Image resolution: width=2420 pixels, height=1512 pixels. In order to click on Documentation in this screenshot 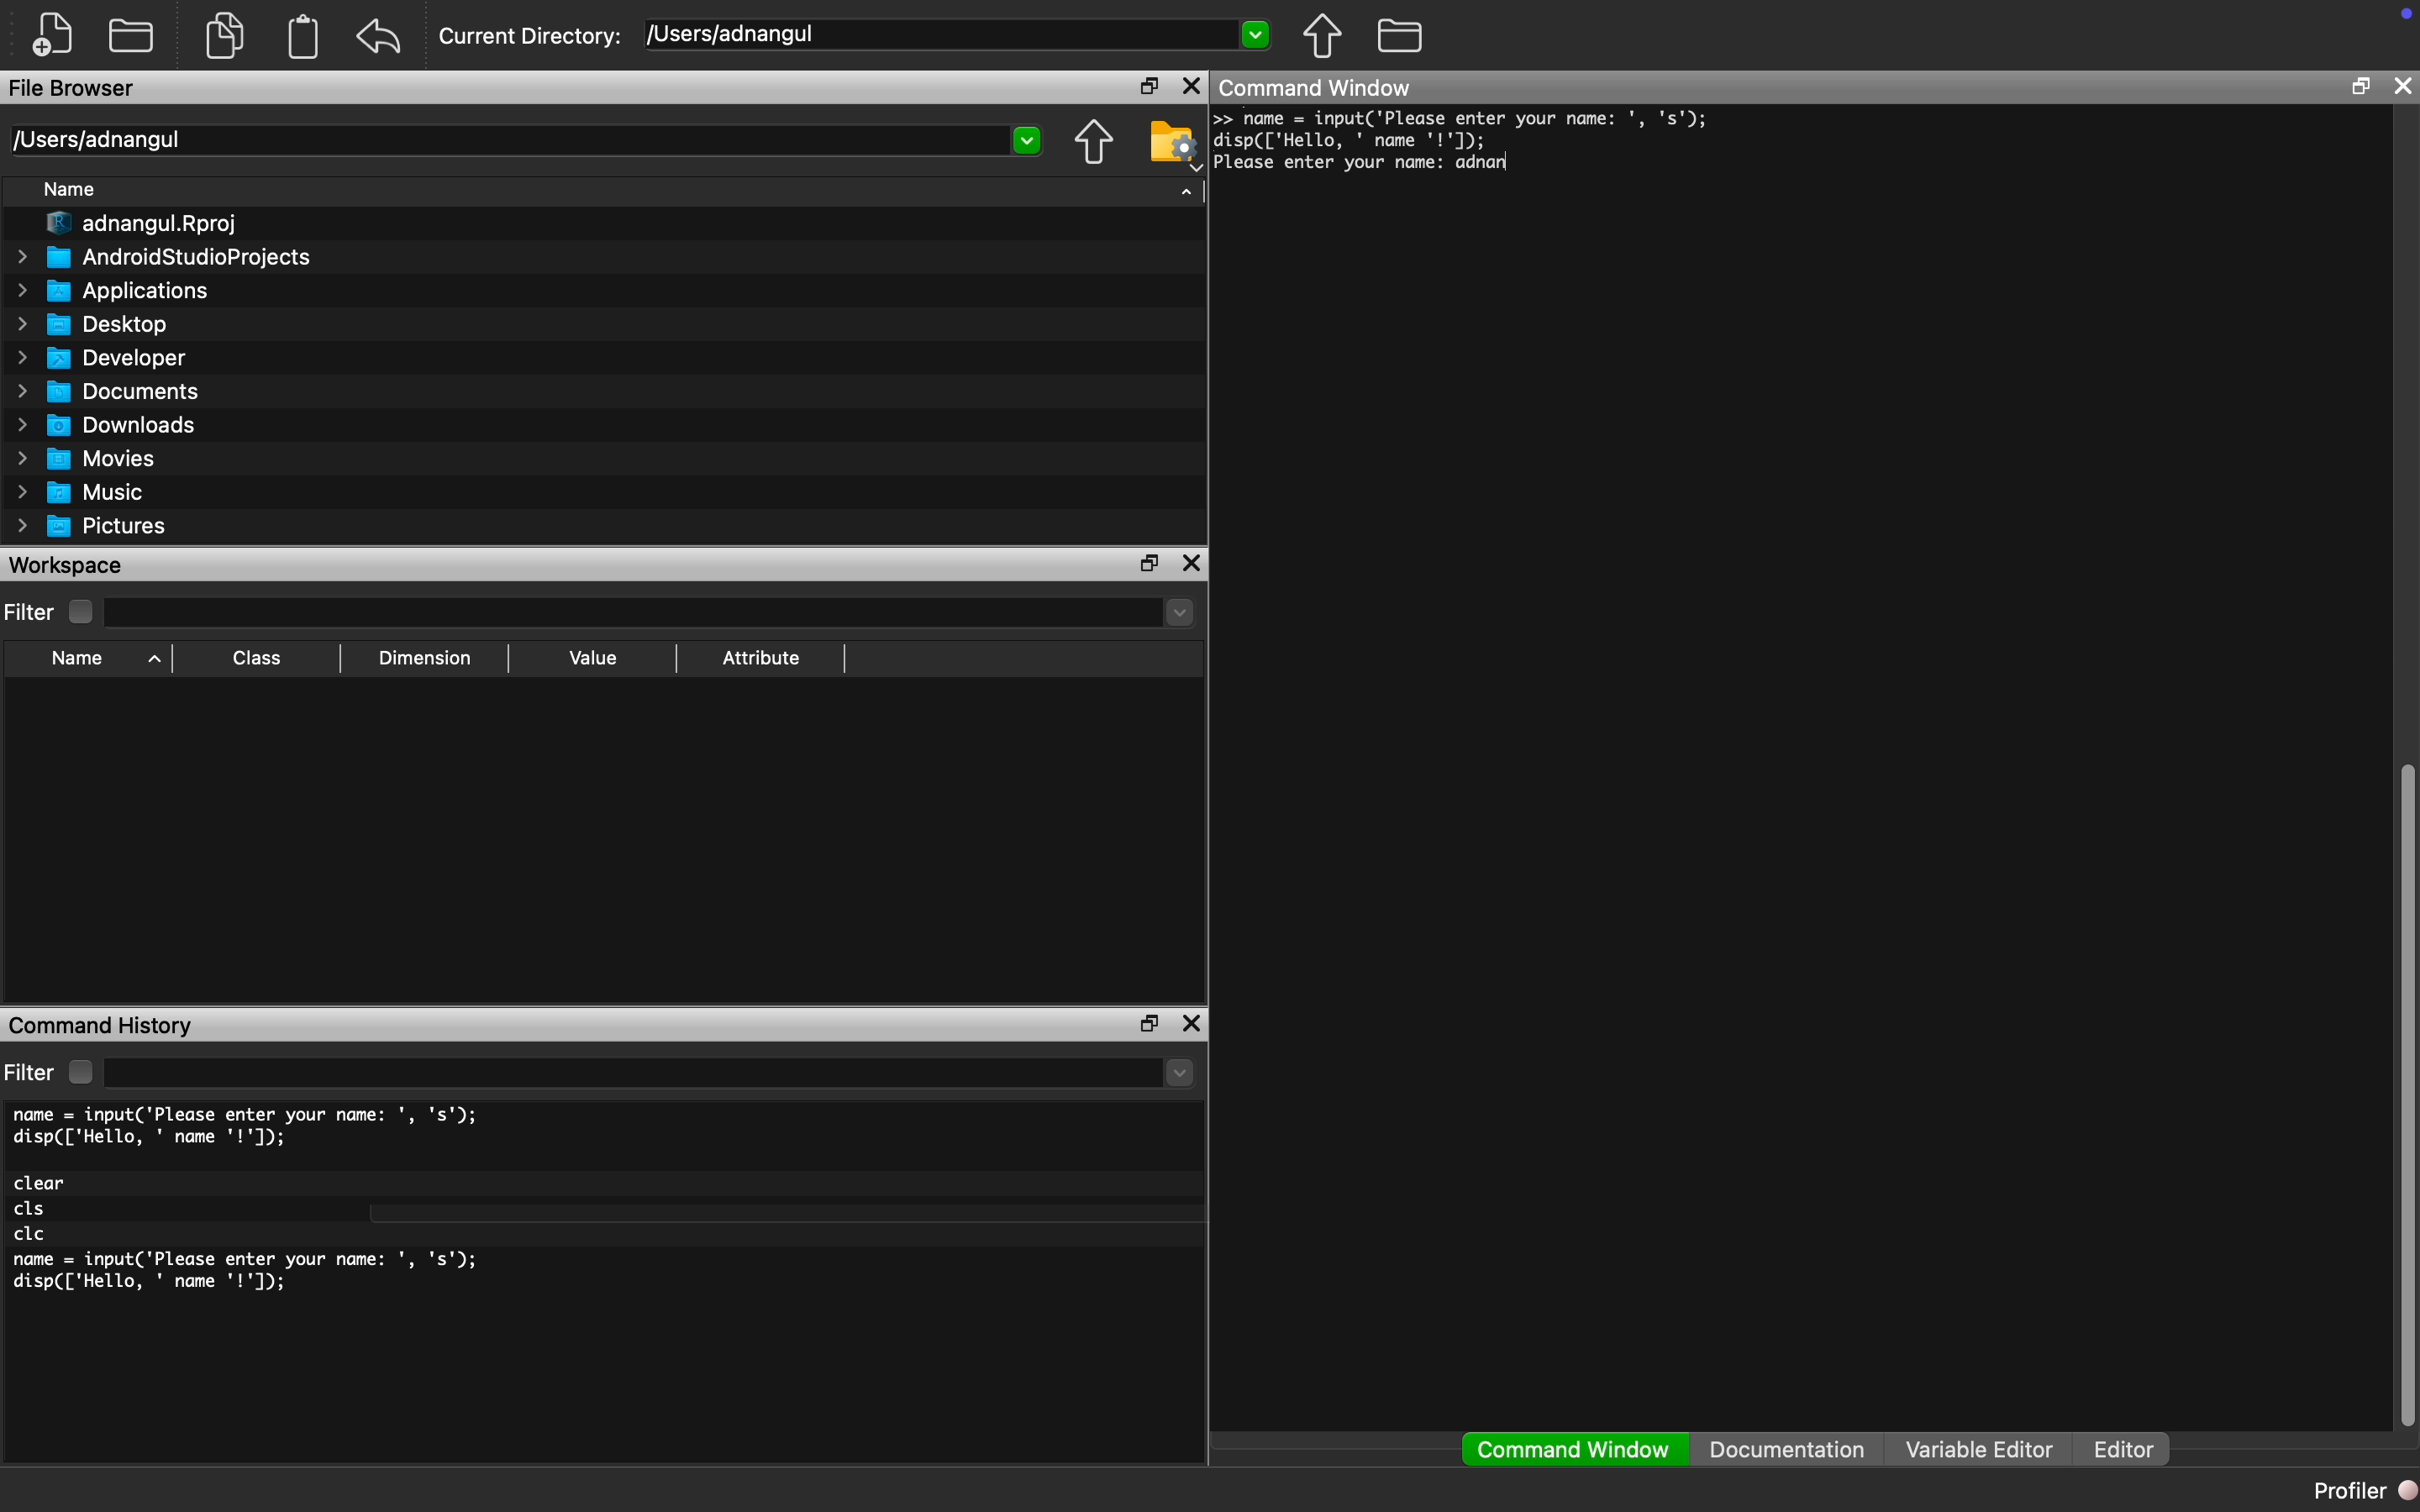, I will do `click(1787, 1449)`.